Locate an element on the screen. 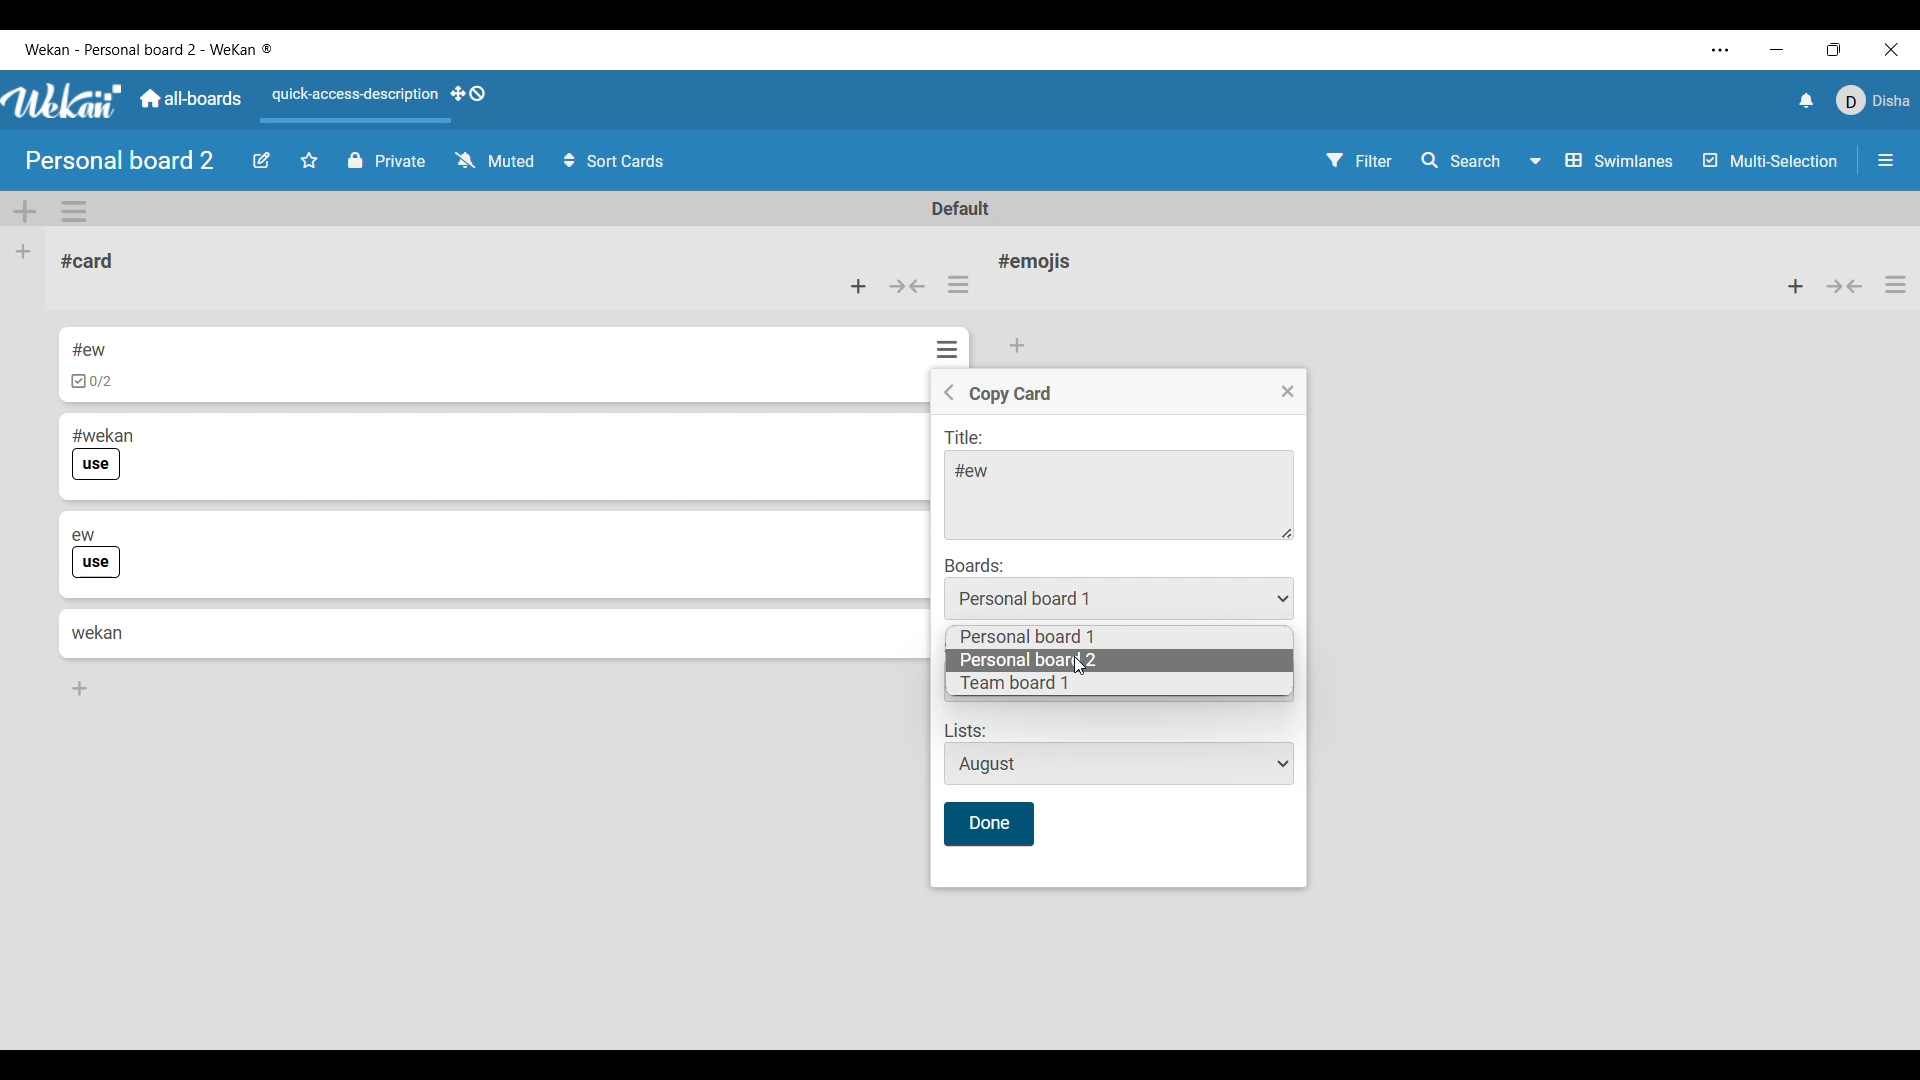 This screenshot has width=1920, height=1080. Edit is located at coordinates (261, 161).